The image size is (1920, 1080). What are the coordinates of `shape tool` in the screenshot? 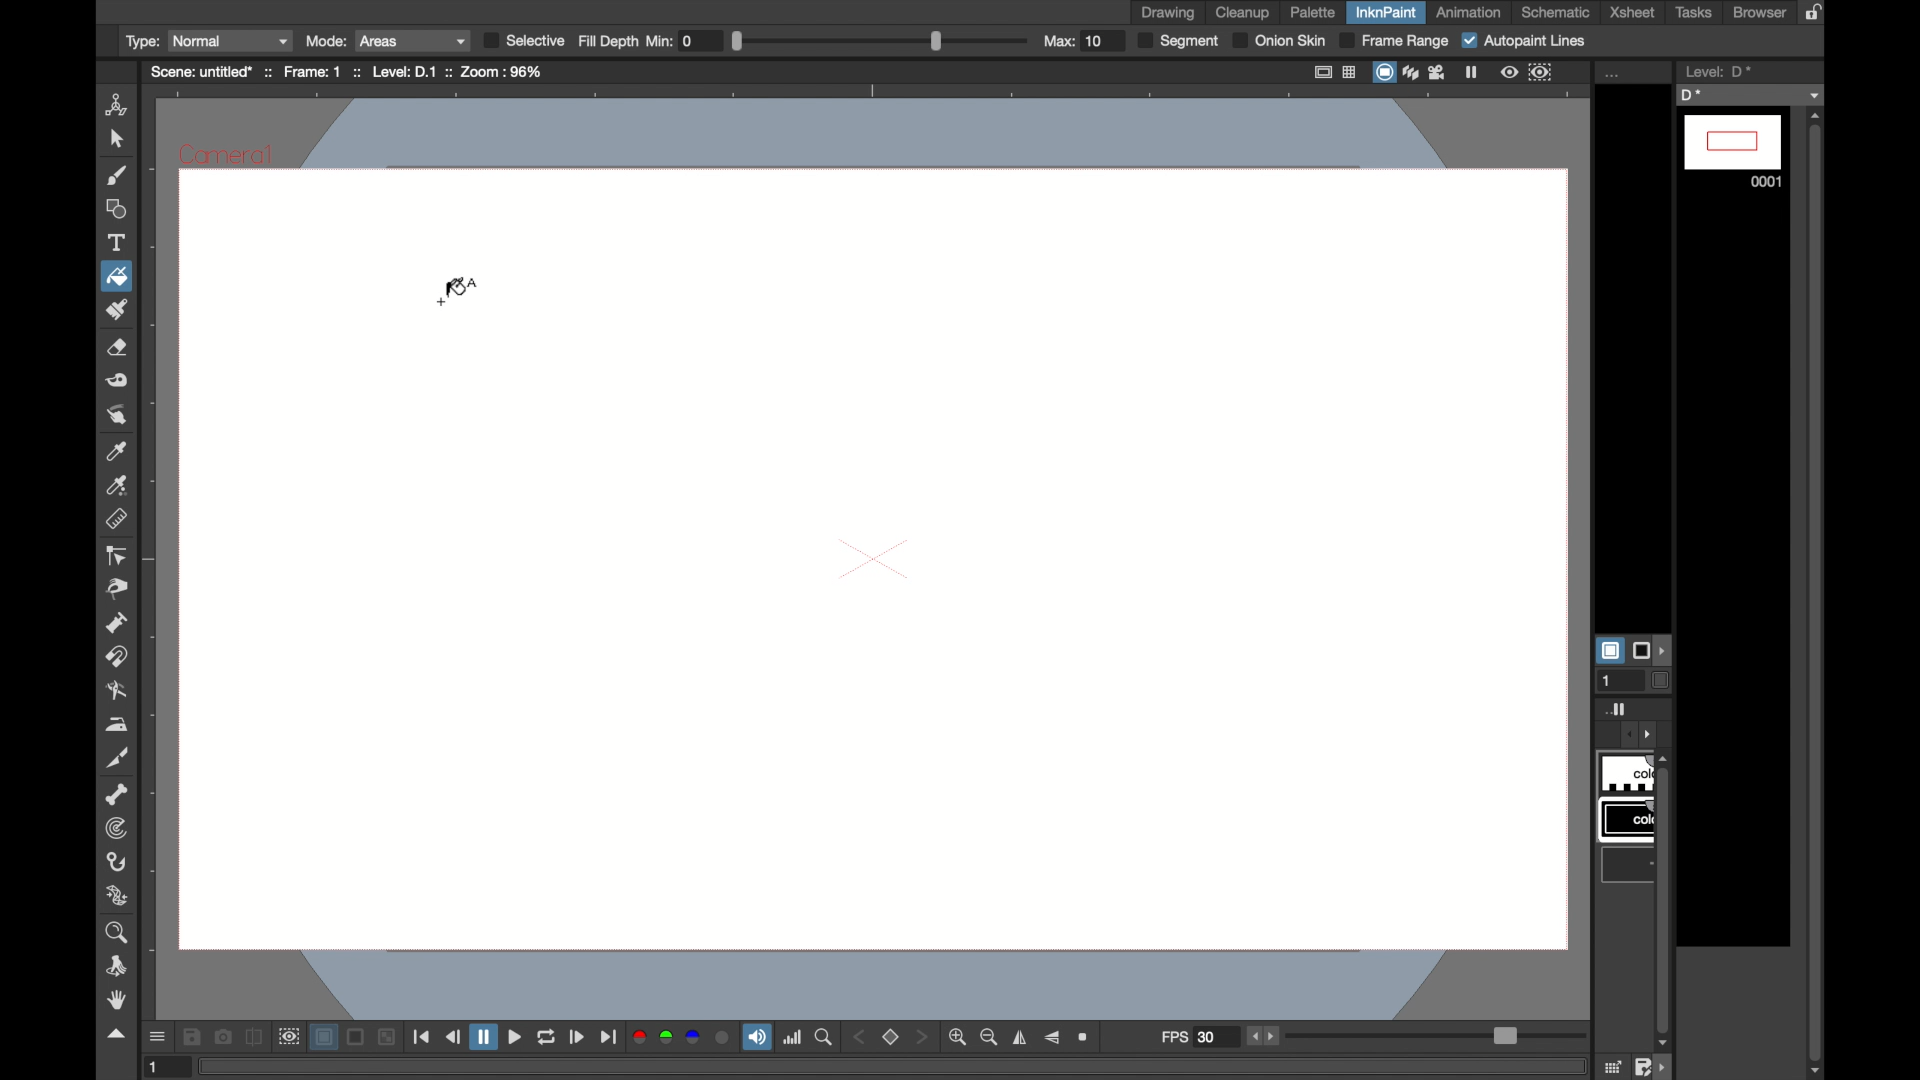 It's located at (113, 208).